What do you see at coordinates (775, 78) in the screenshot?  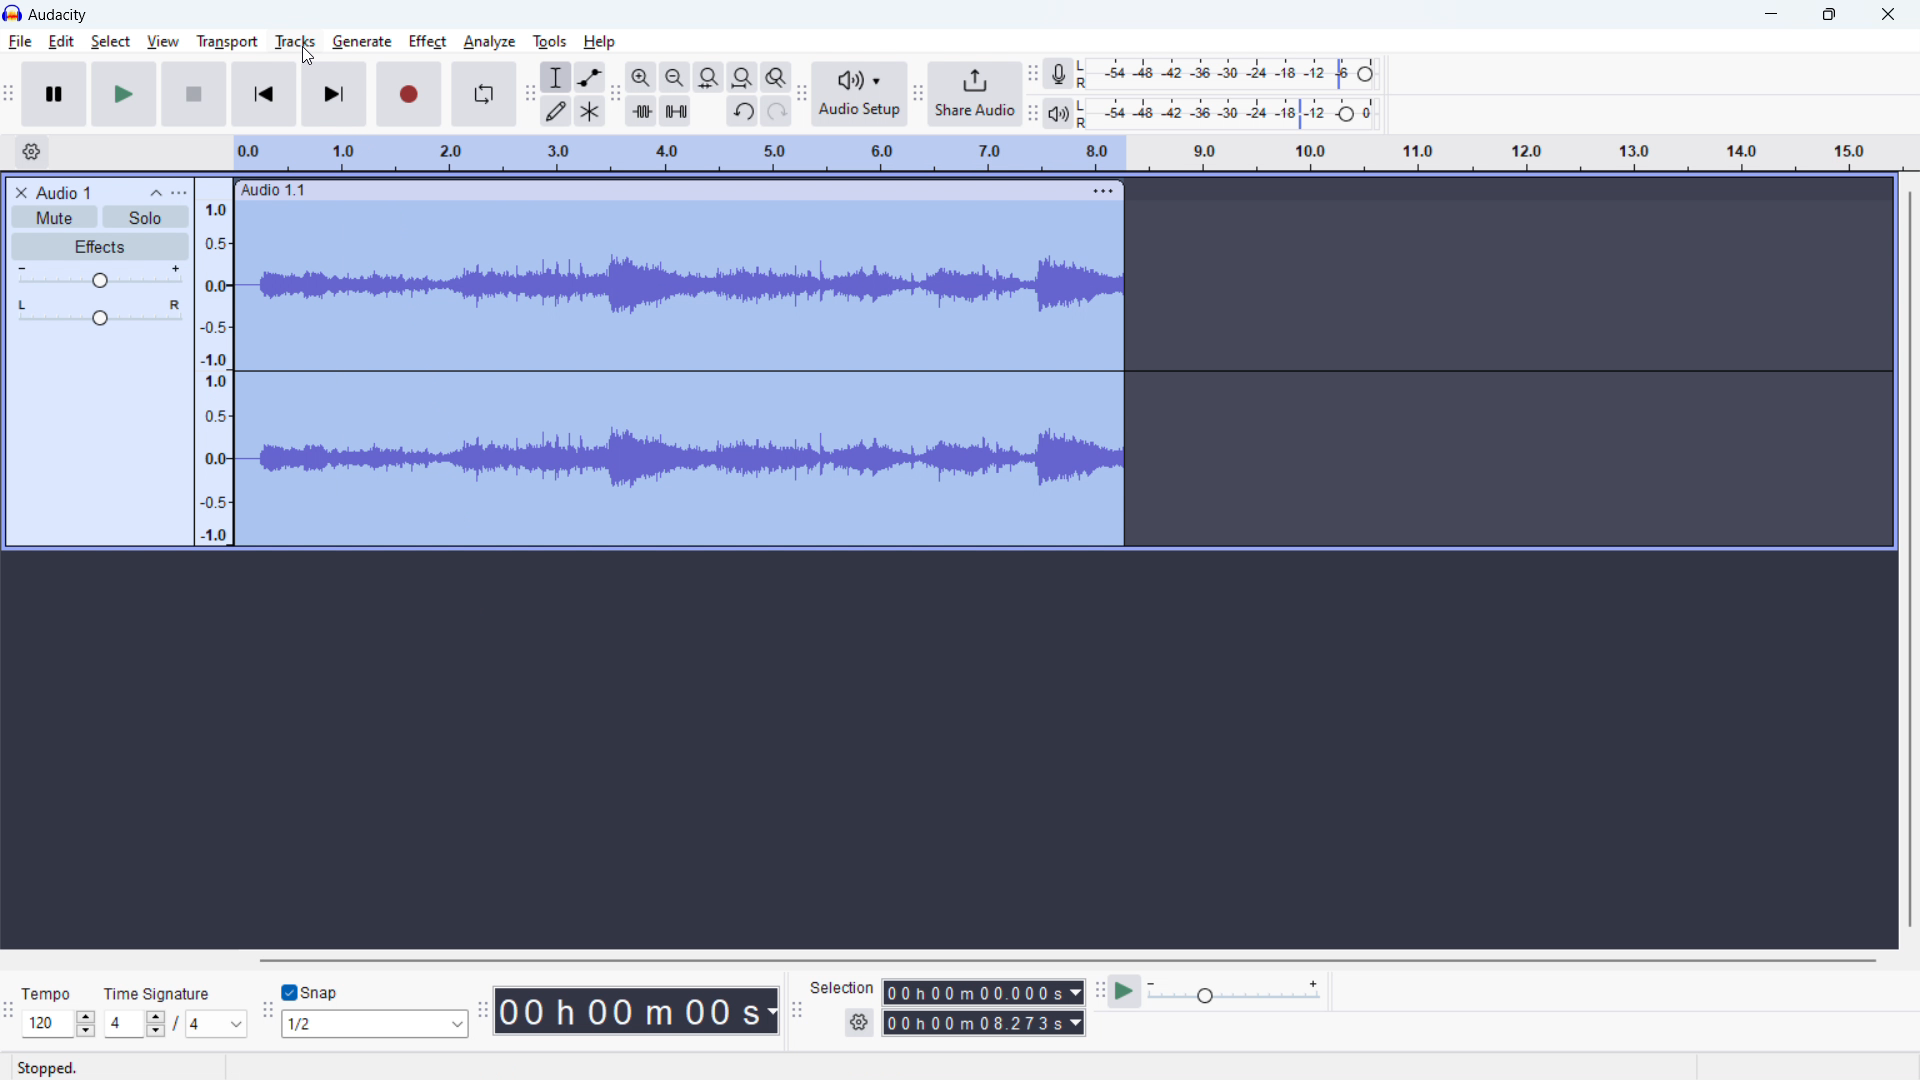 I see `toggle zoom` at bounding box center [775, 78].